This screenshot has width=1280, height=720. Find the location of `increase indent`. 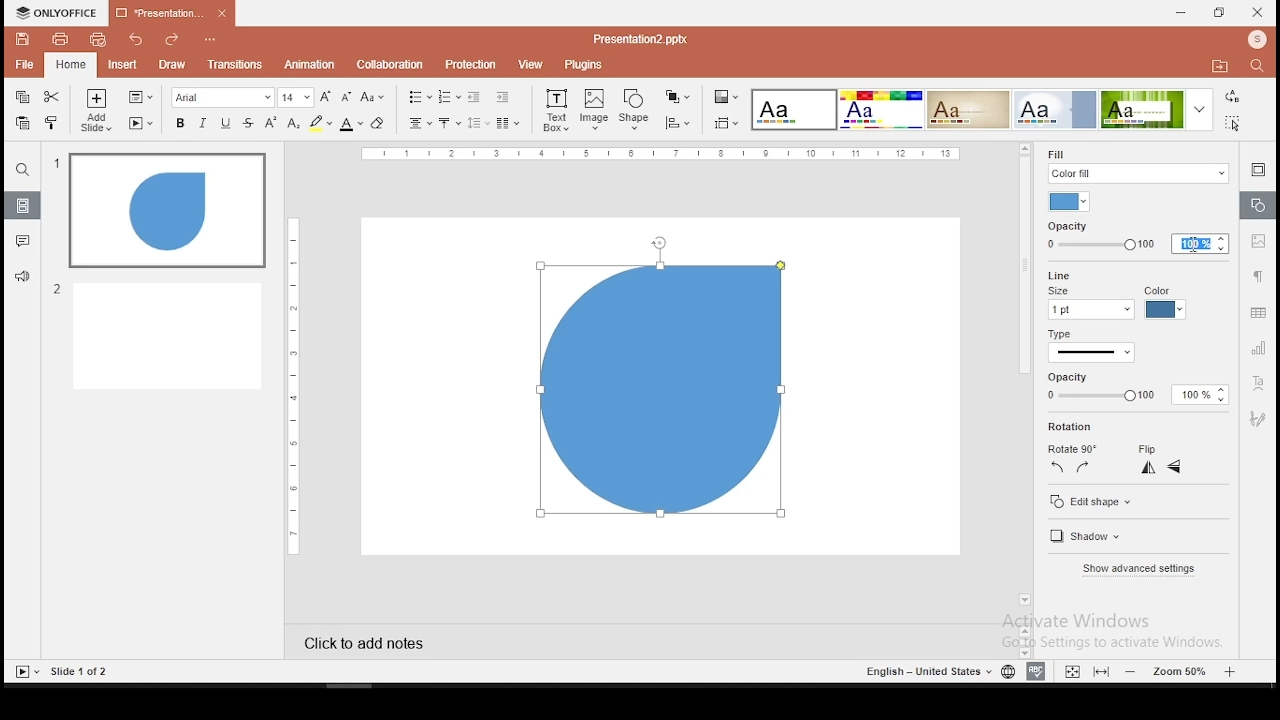

increase indent is located at coordinates (502, 97).